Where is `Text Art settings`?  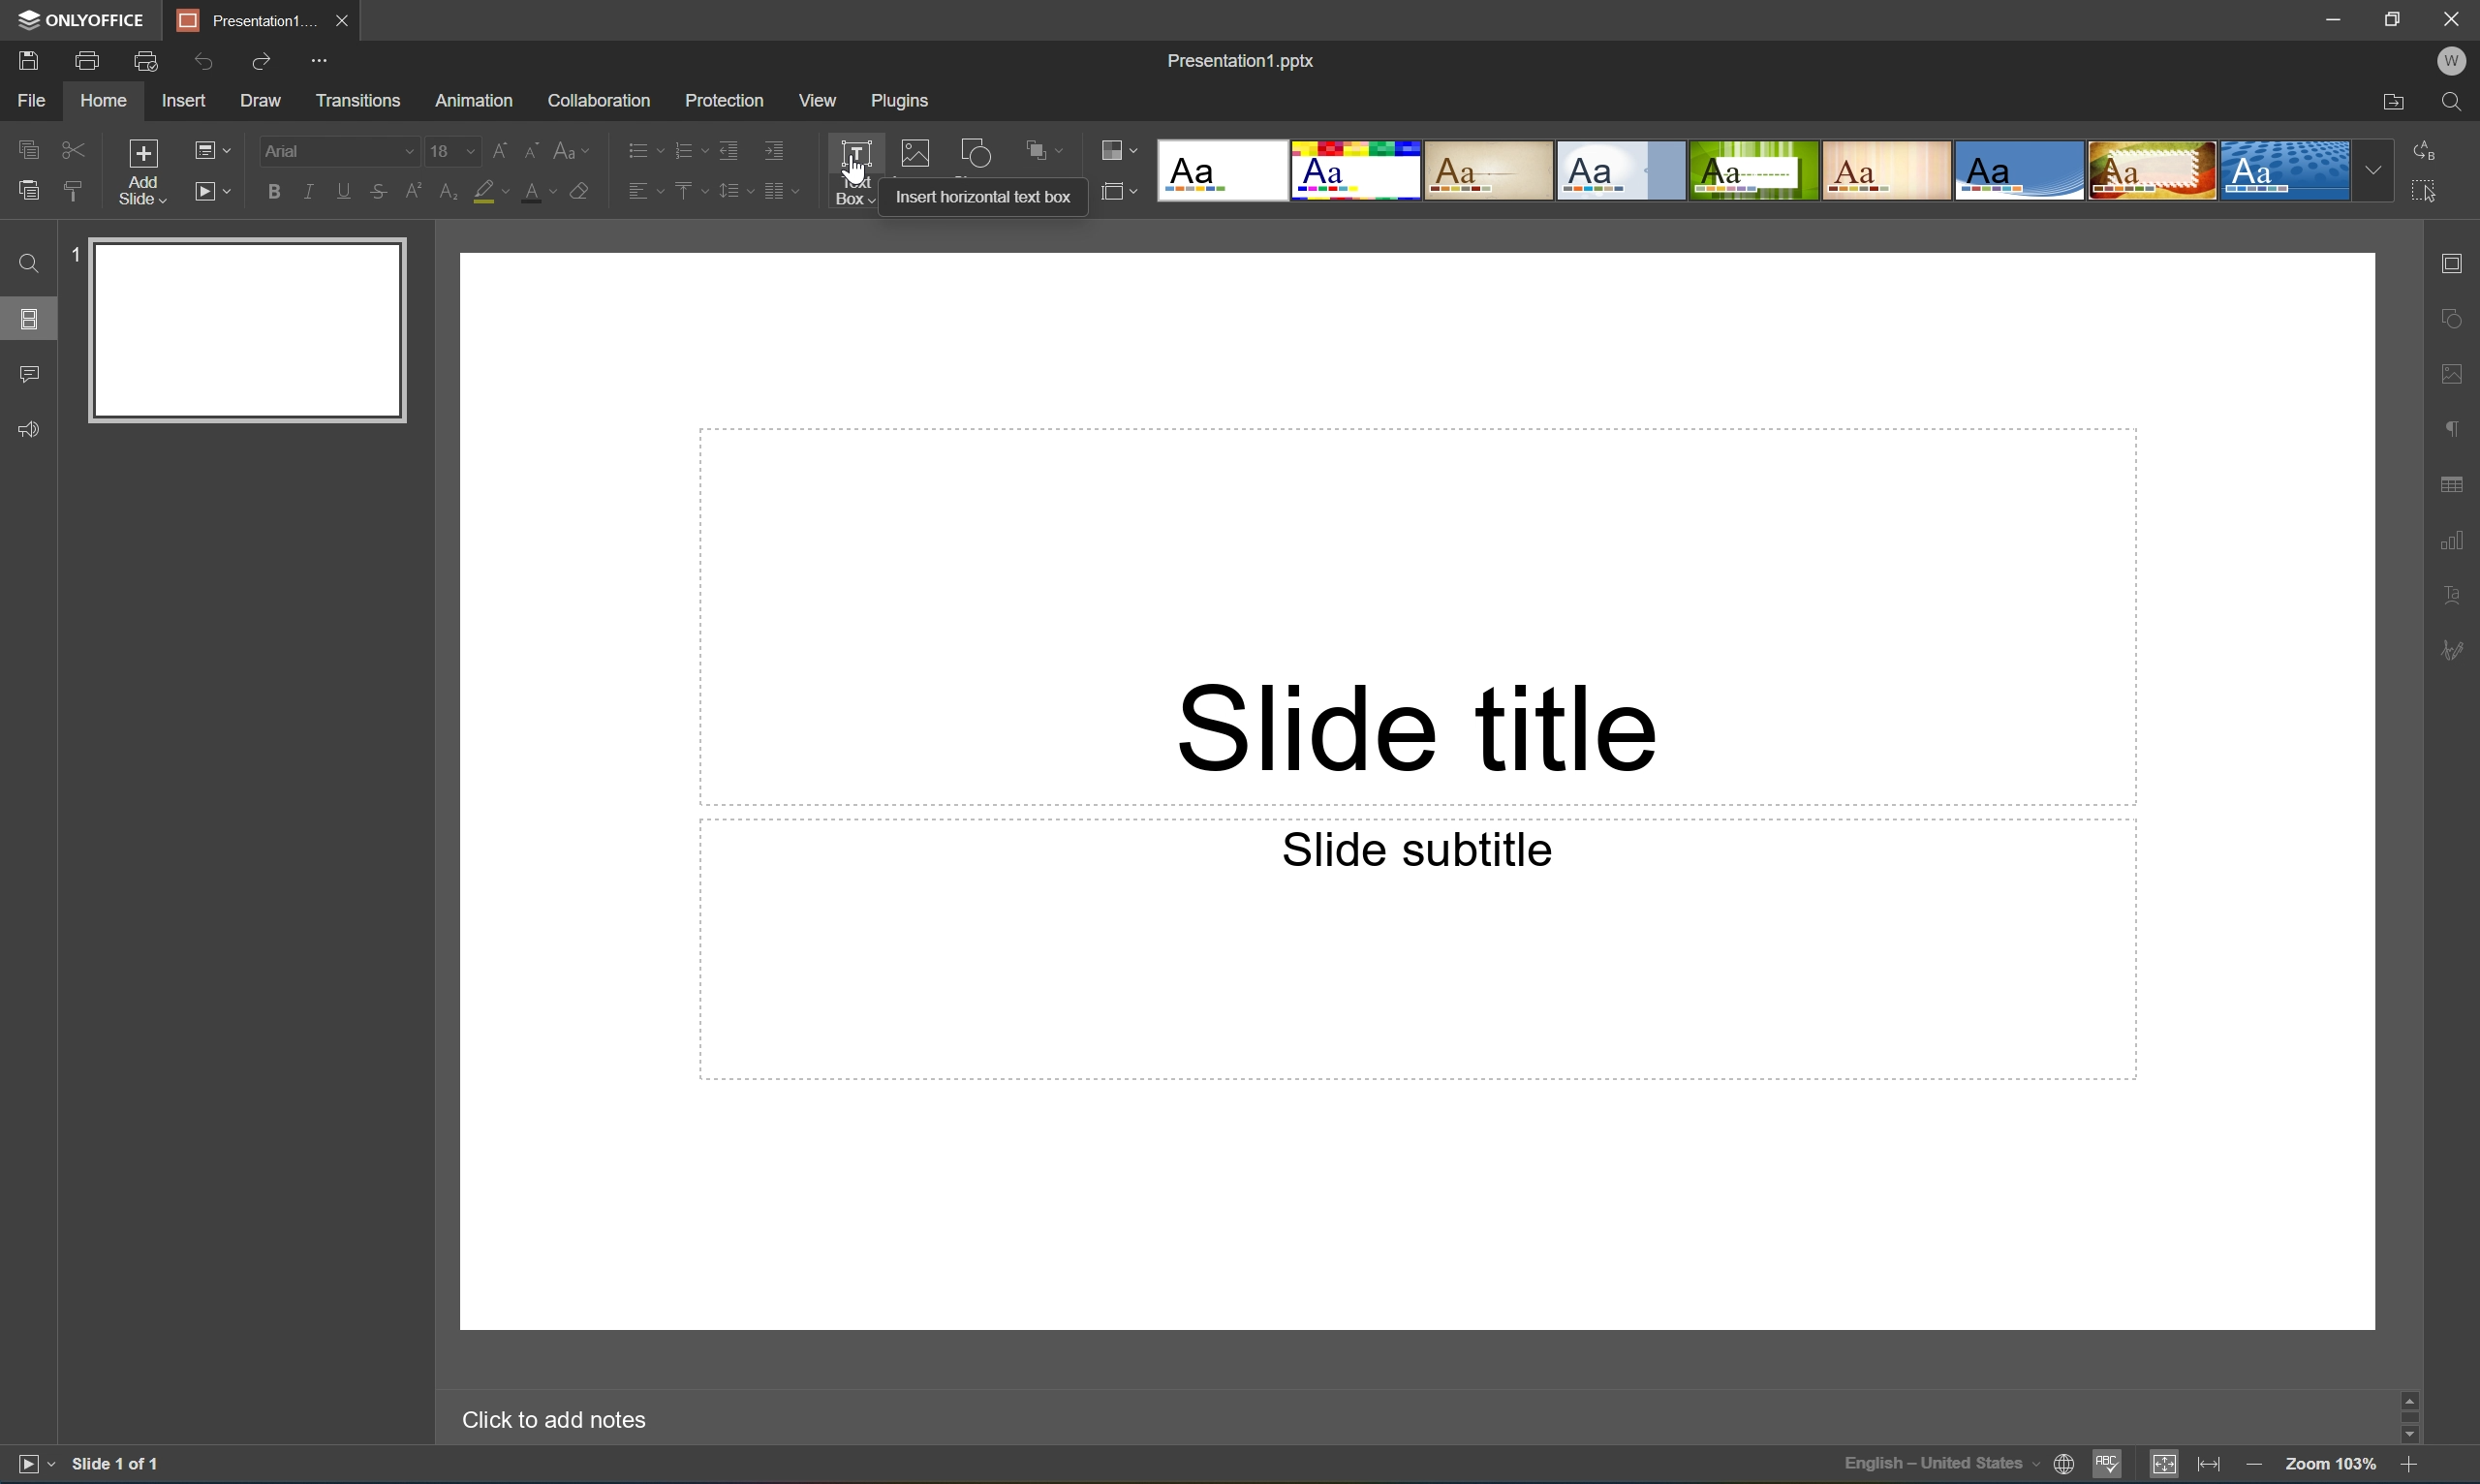 Text Art settings is located at coordinates (2454, 593).